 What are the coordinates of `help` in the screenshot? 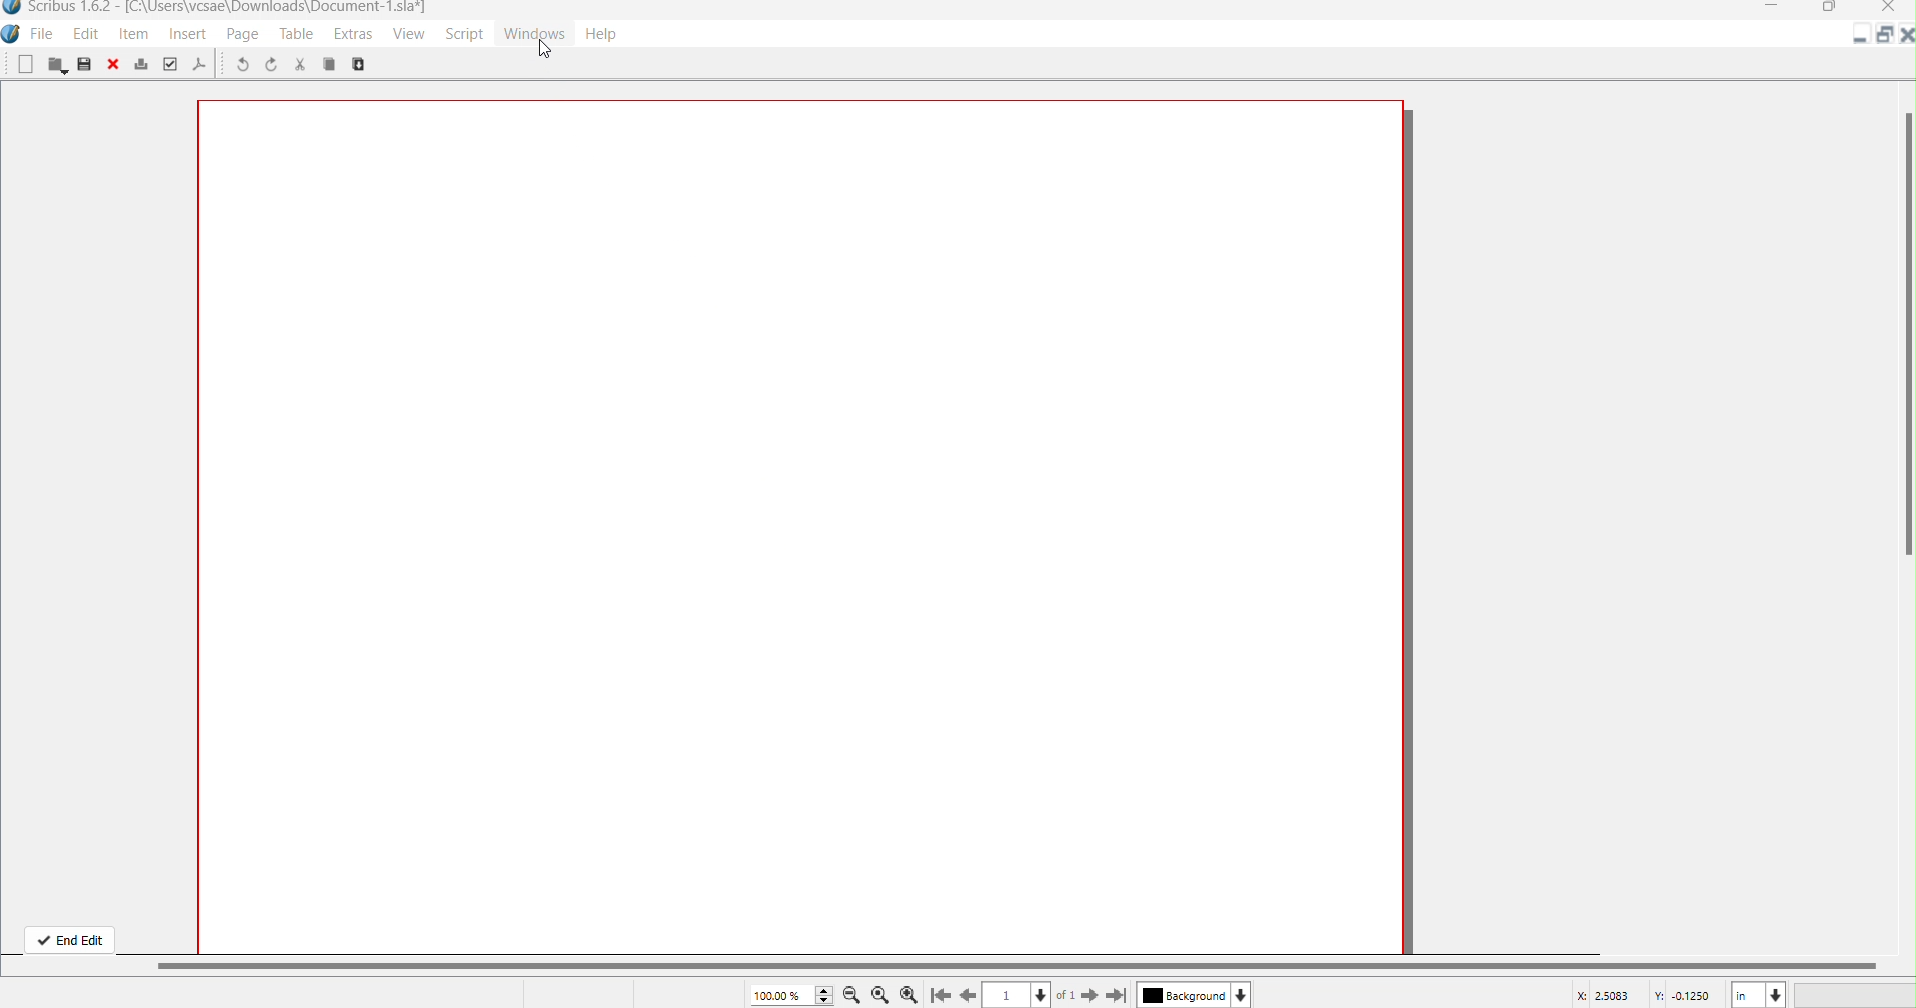 It's located at (610, 36).